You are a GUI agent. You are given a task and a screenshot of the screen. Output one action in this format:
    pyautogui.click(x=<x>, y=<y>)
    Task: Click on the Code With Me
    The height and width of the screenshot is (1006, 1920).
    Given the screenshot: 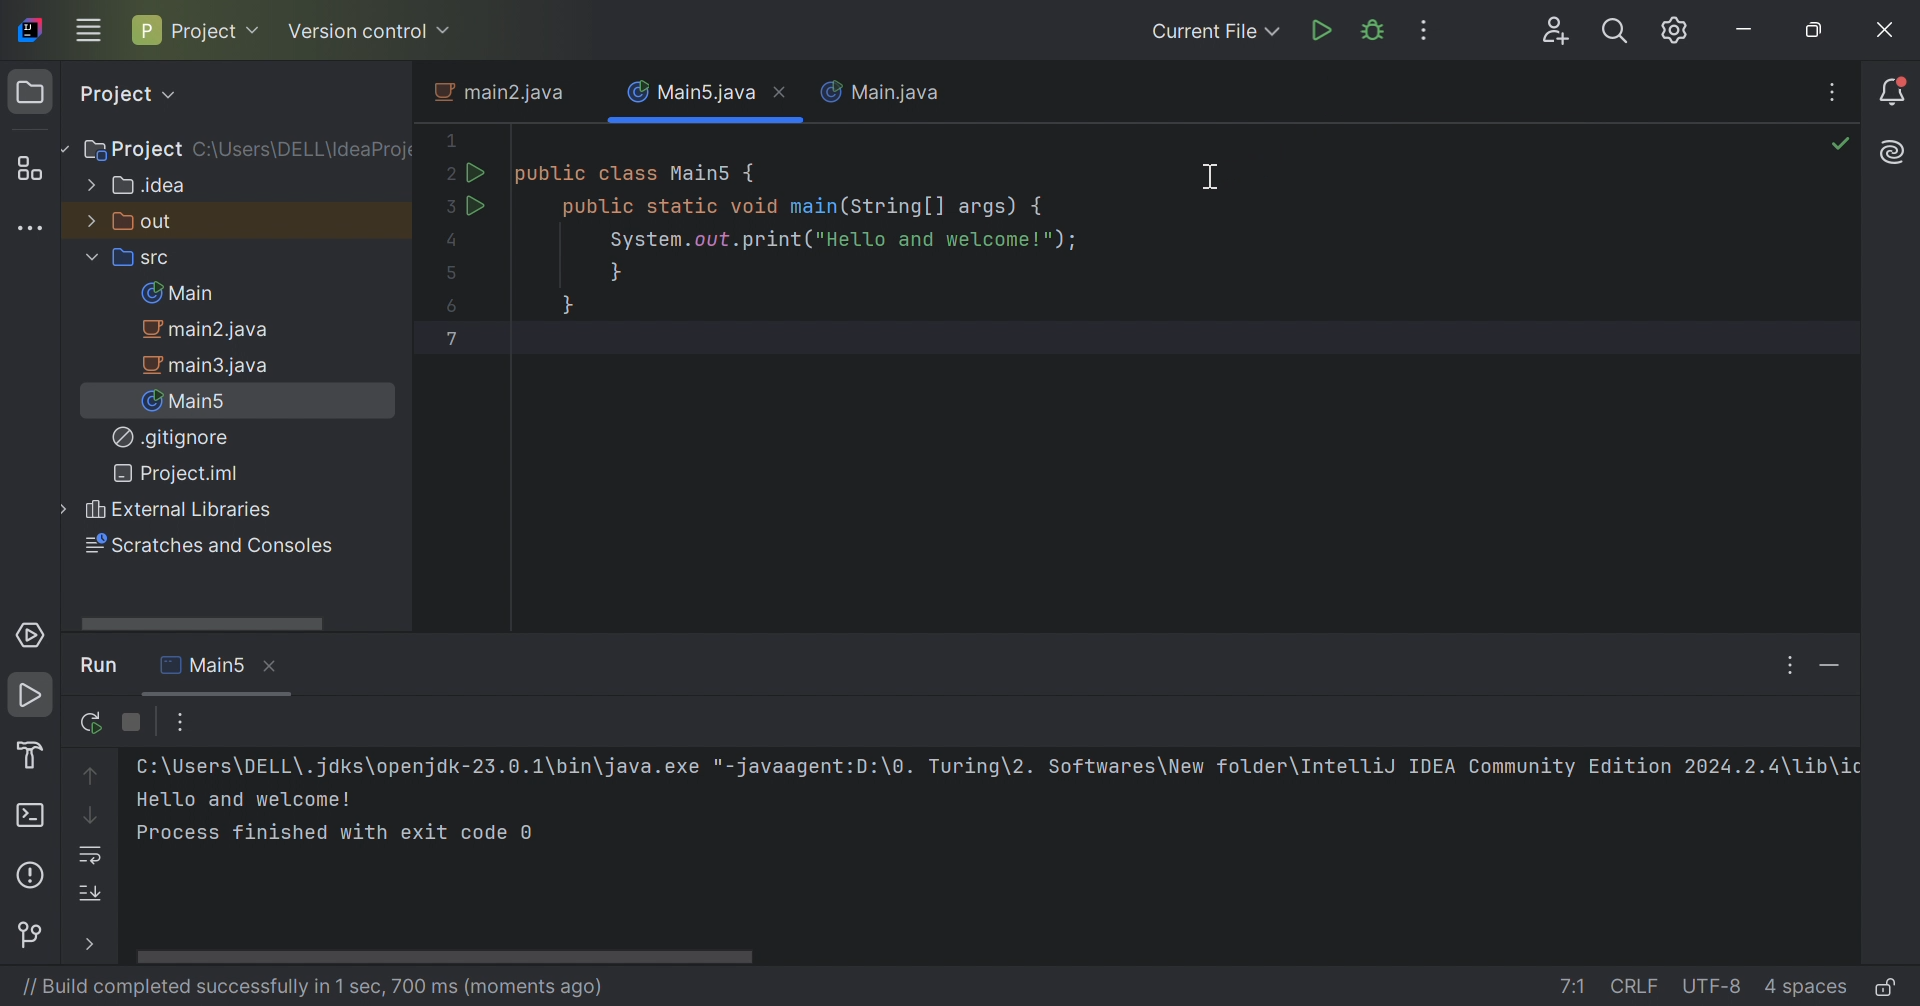 What is the action you would take?
    pyautogui.click(x=1553, y=31)
    